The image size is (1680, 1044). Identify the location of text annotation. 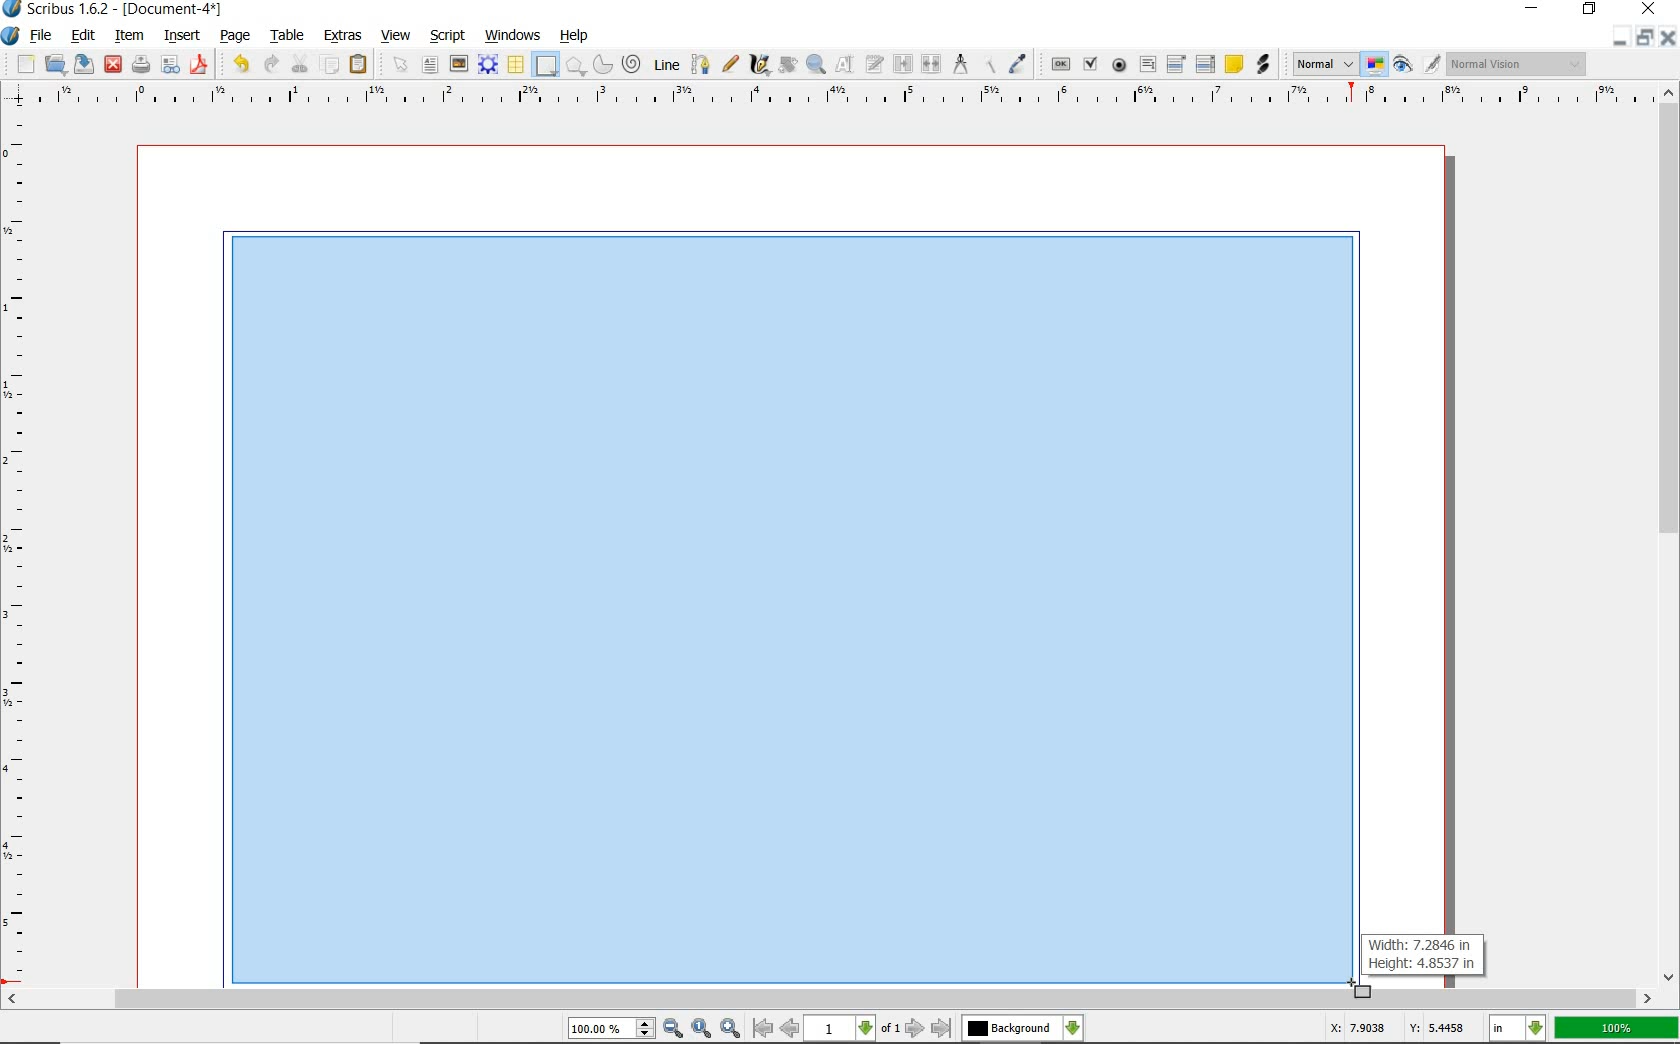
(1234, 64).